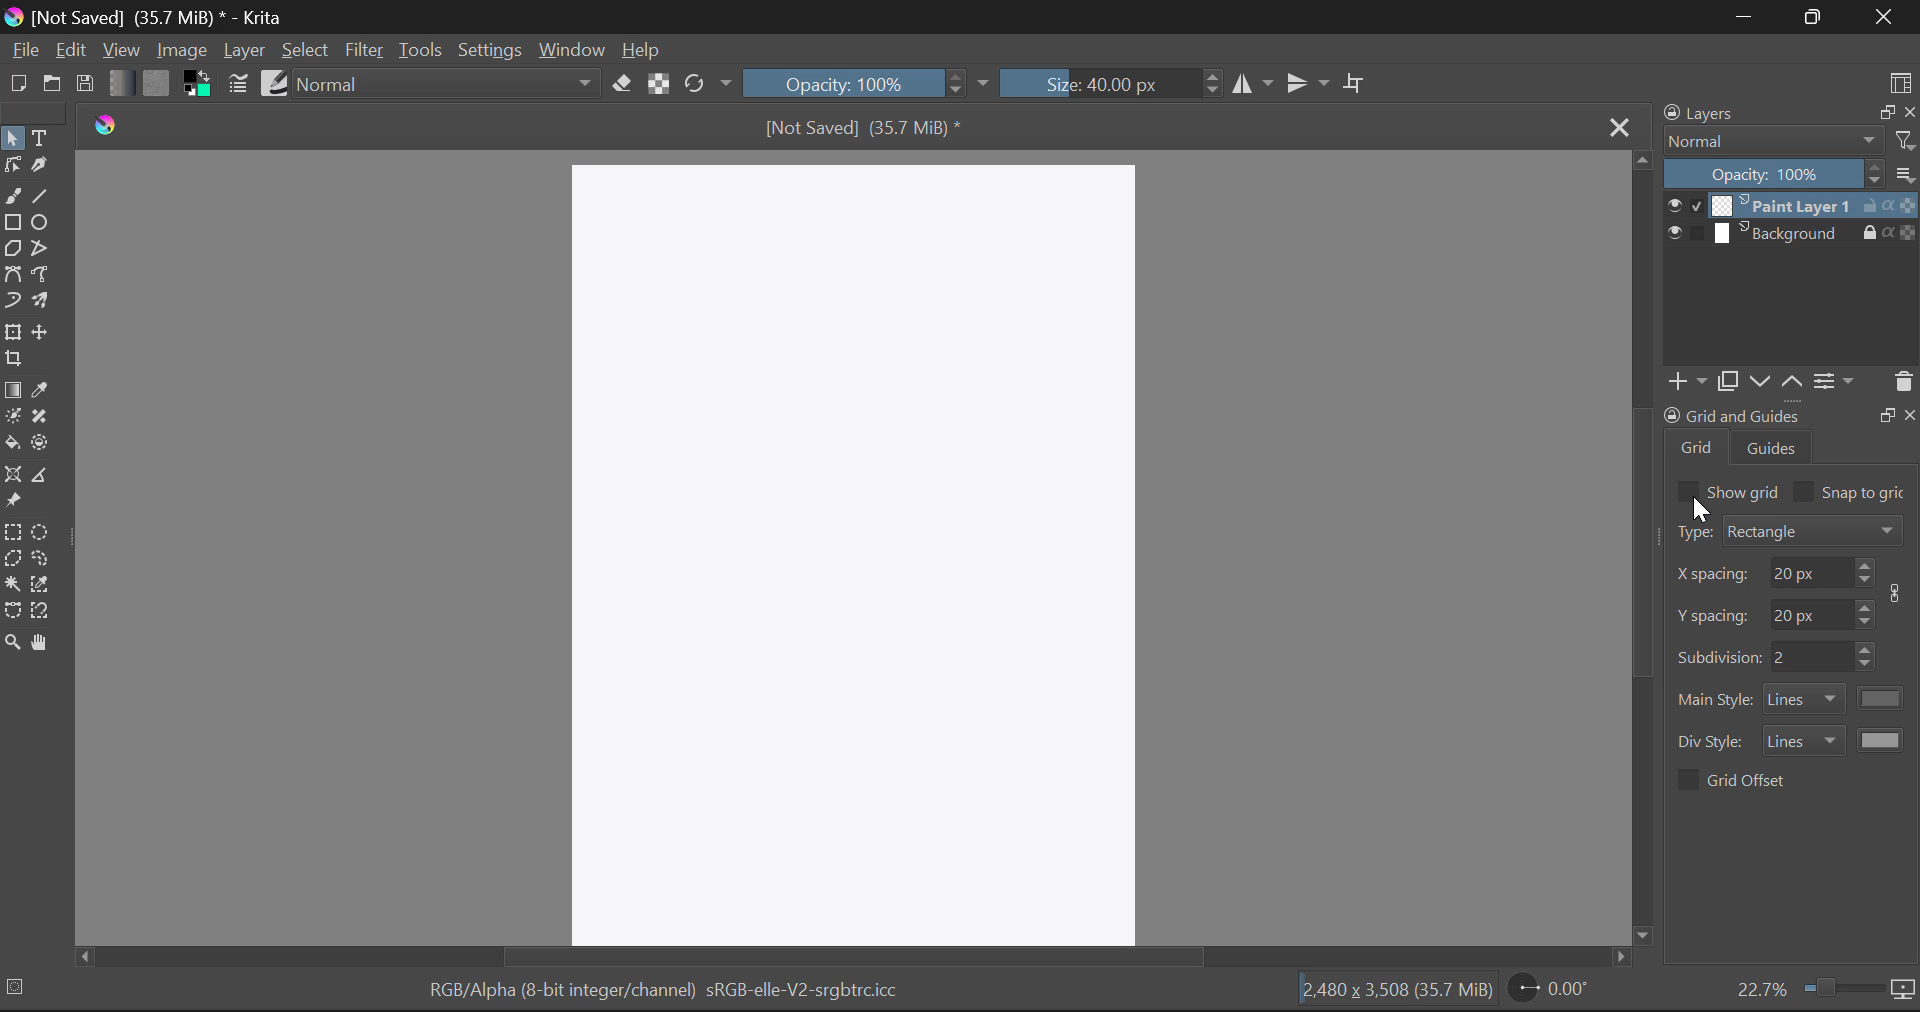 This screenshot has width=1920, height=1012. What do you see at coordinates (1312, 84) in the screenshot?
I see `Horizontal Mirror Flip` at bounding box center [1312, 84].